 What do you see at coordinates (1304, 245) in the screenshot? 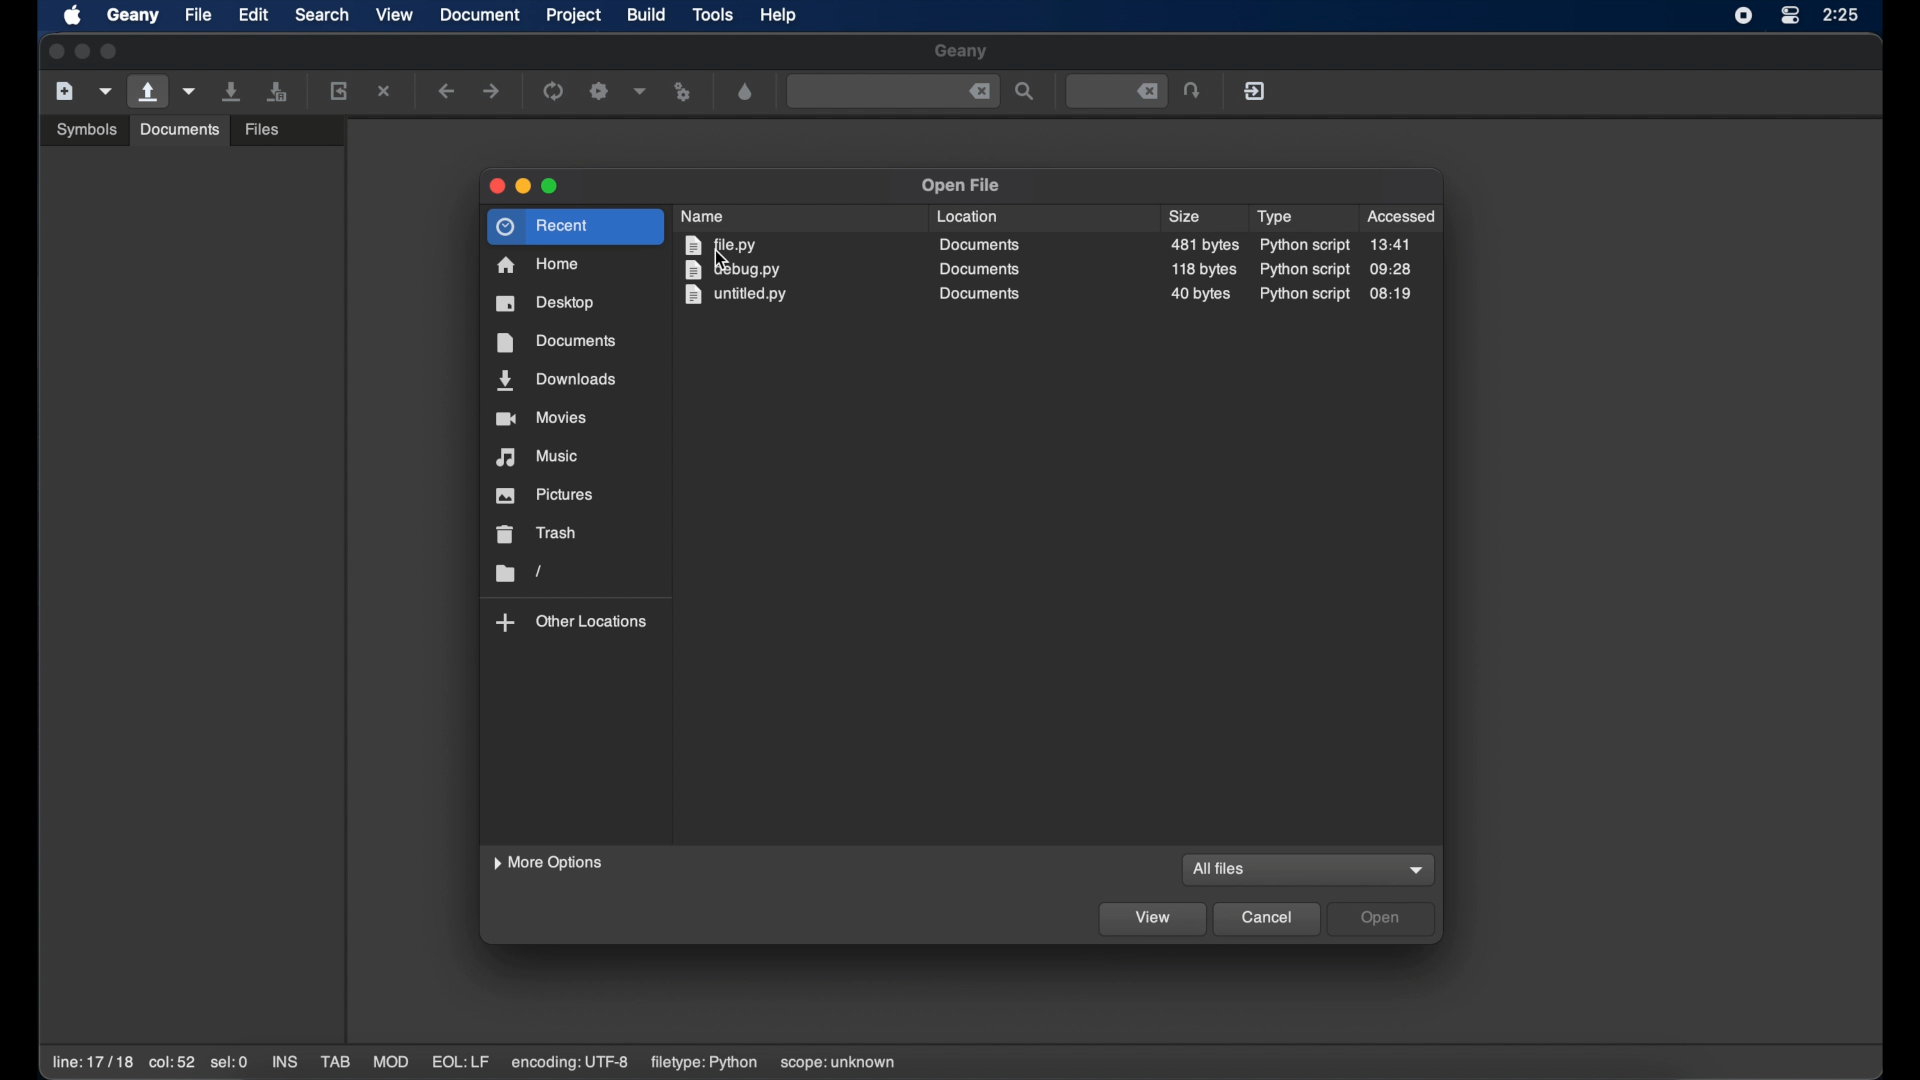
I see `python script` at bounding box center [1304, 245].